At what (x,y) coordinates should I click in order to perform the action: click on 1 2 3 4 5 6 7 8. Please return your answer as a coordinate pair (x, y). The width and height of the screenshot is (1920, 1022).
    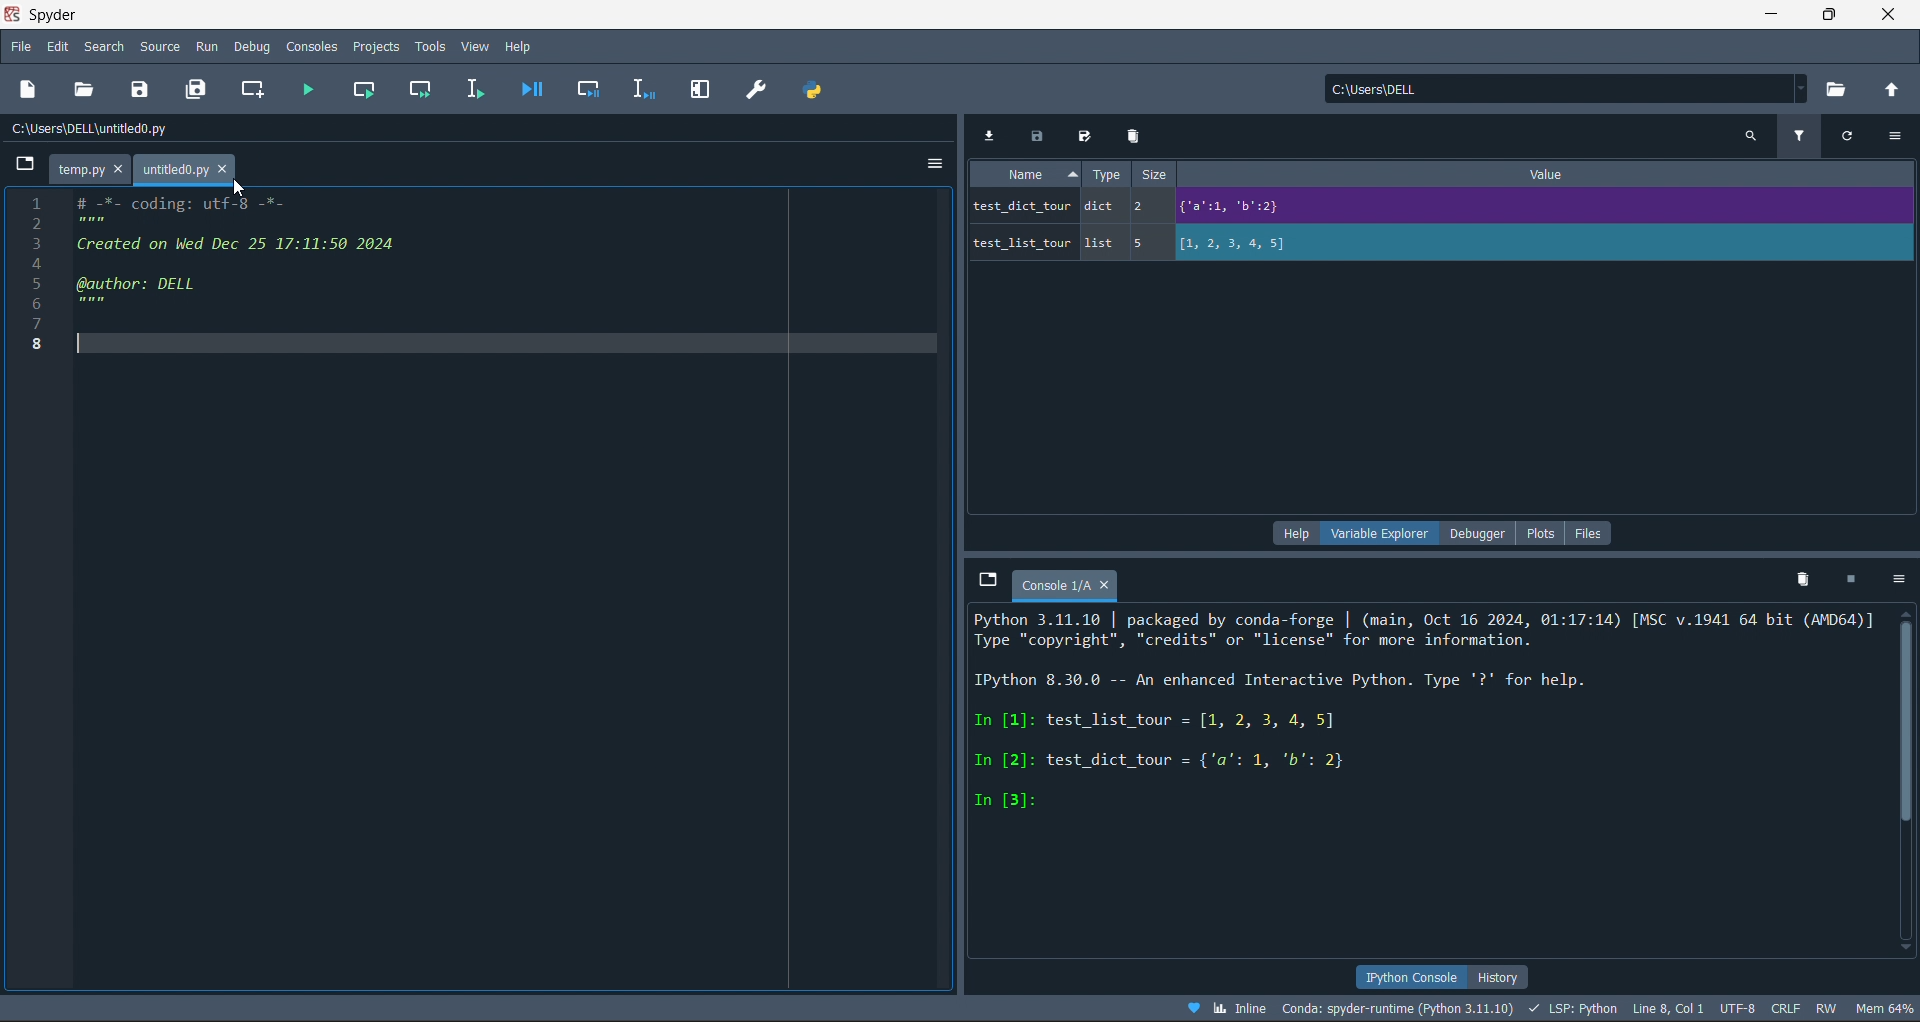
    Looking at the image, I should click on (26, 270).